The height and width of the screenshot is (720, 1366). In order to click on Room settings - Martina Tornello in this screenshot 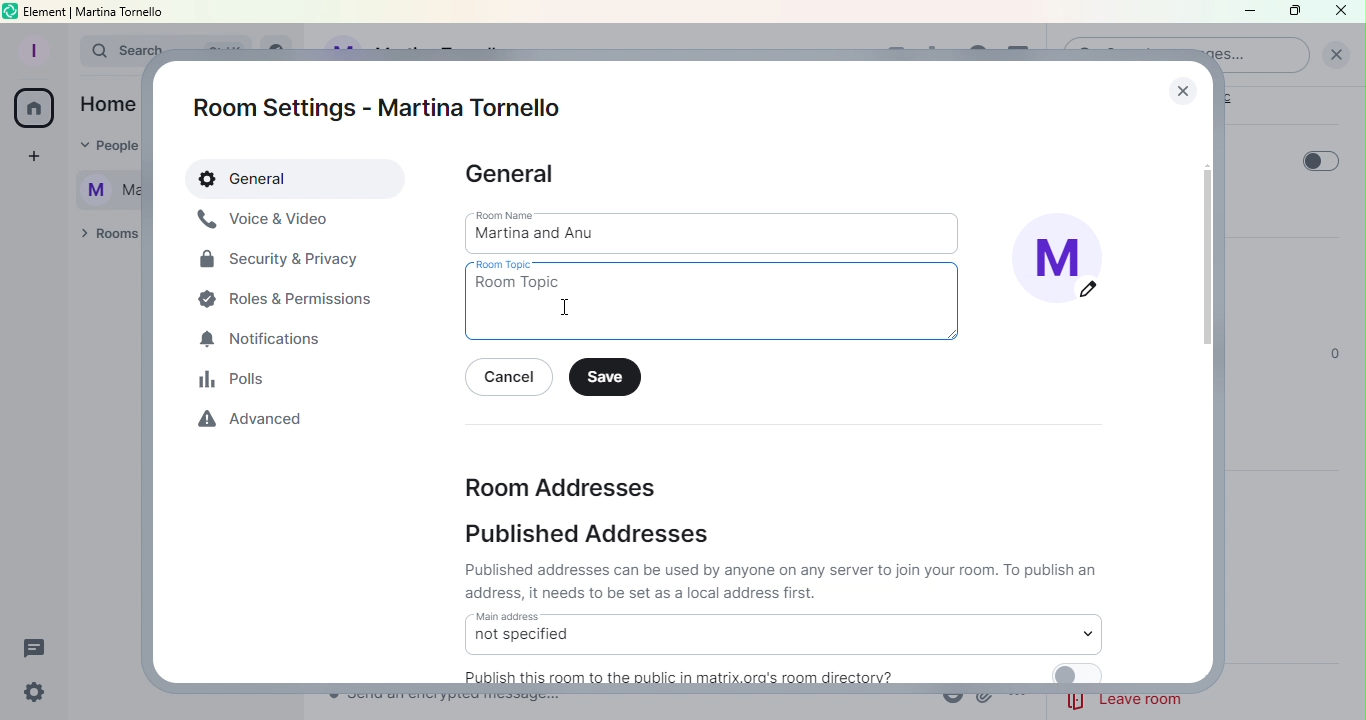, I will do `click(385, 108)`.